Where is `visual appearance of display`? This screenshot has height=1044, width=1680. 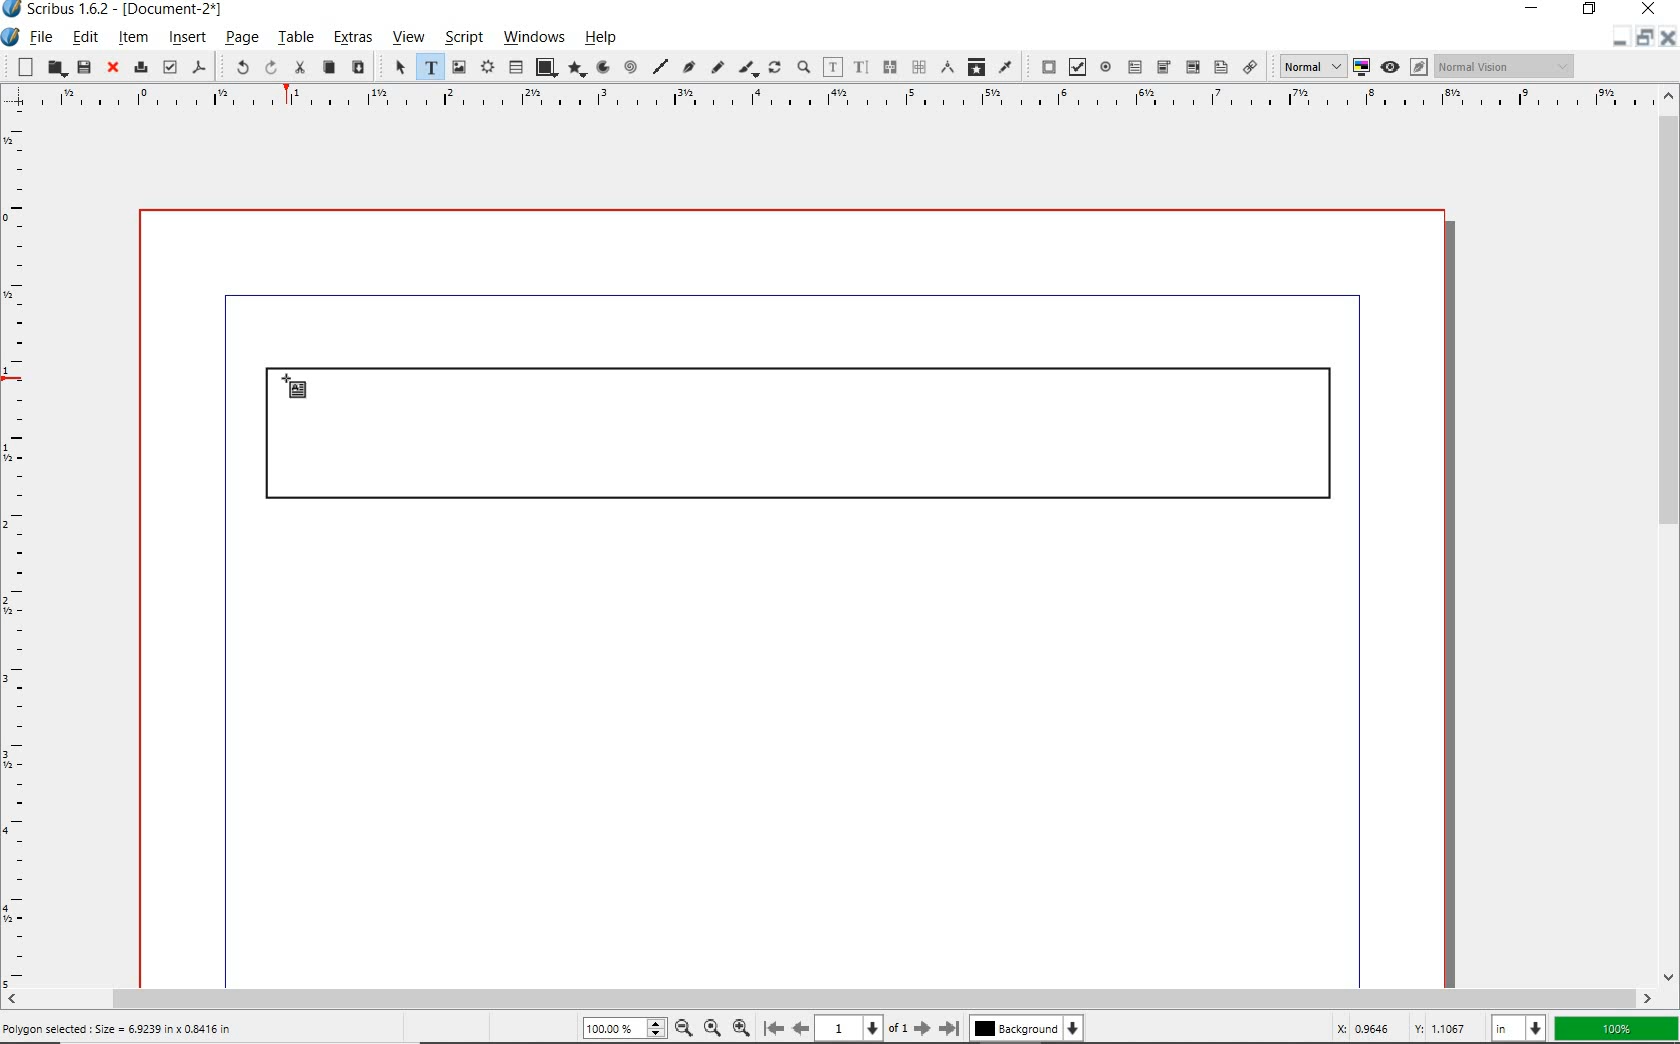
visual appearance of display is located at coordinates (1508, 65).